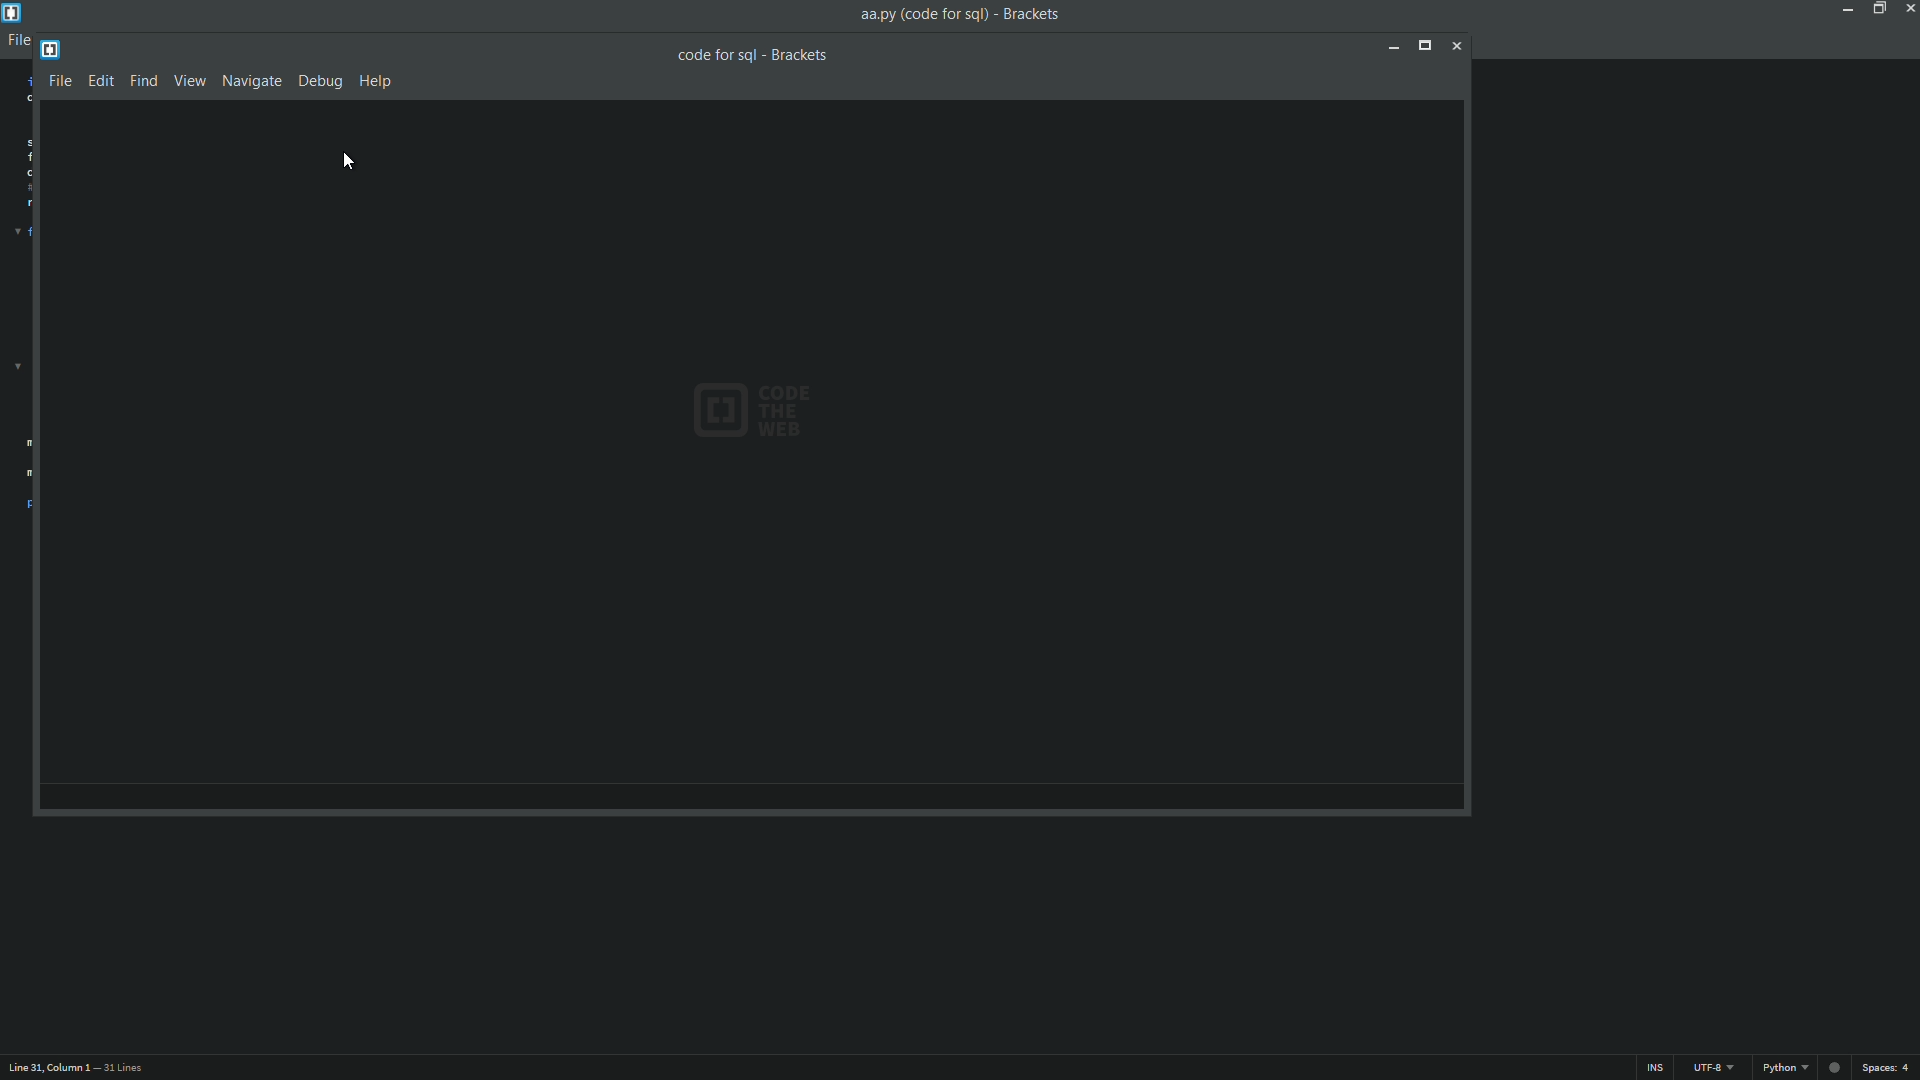 This screenshot has width=1920, height=1080. What do you see at coordinates (805, 406) in the screenshot?
I see `The Code Web/logo` at bounding box center [805, 406].